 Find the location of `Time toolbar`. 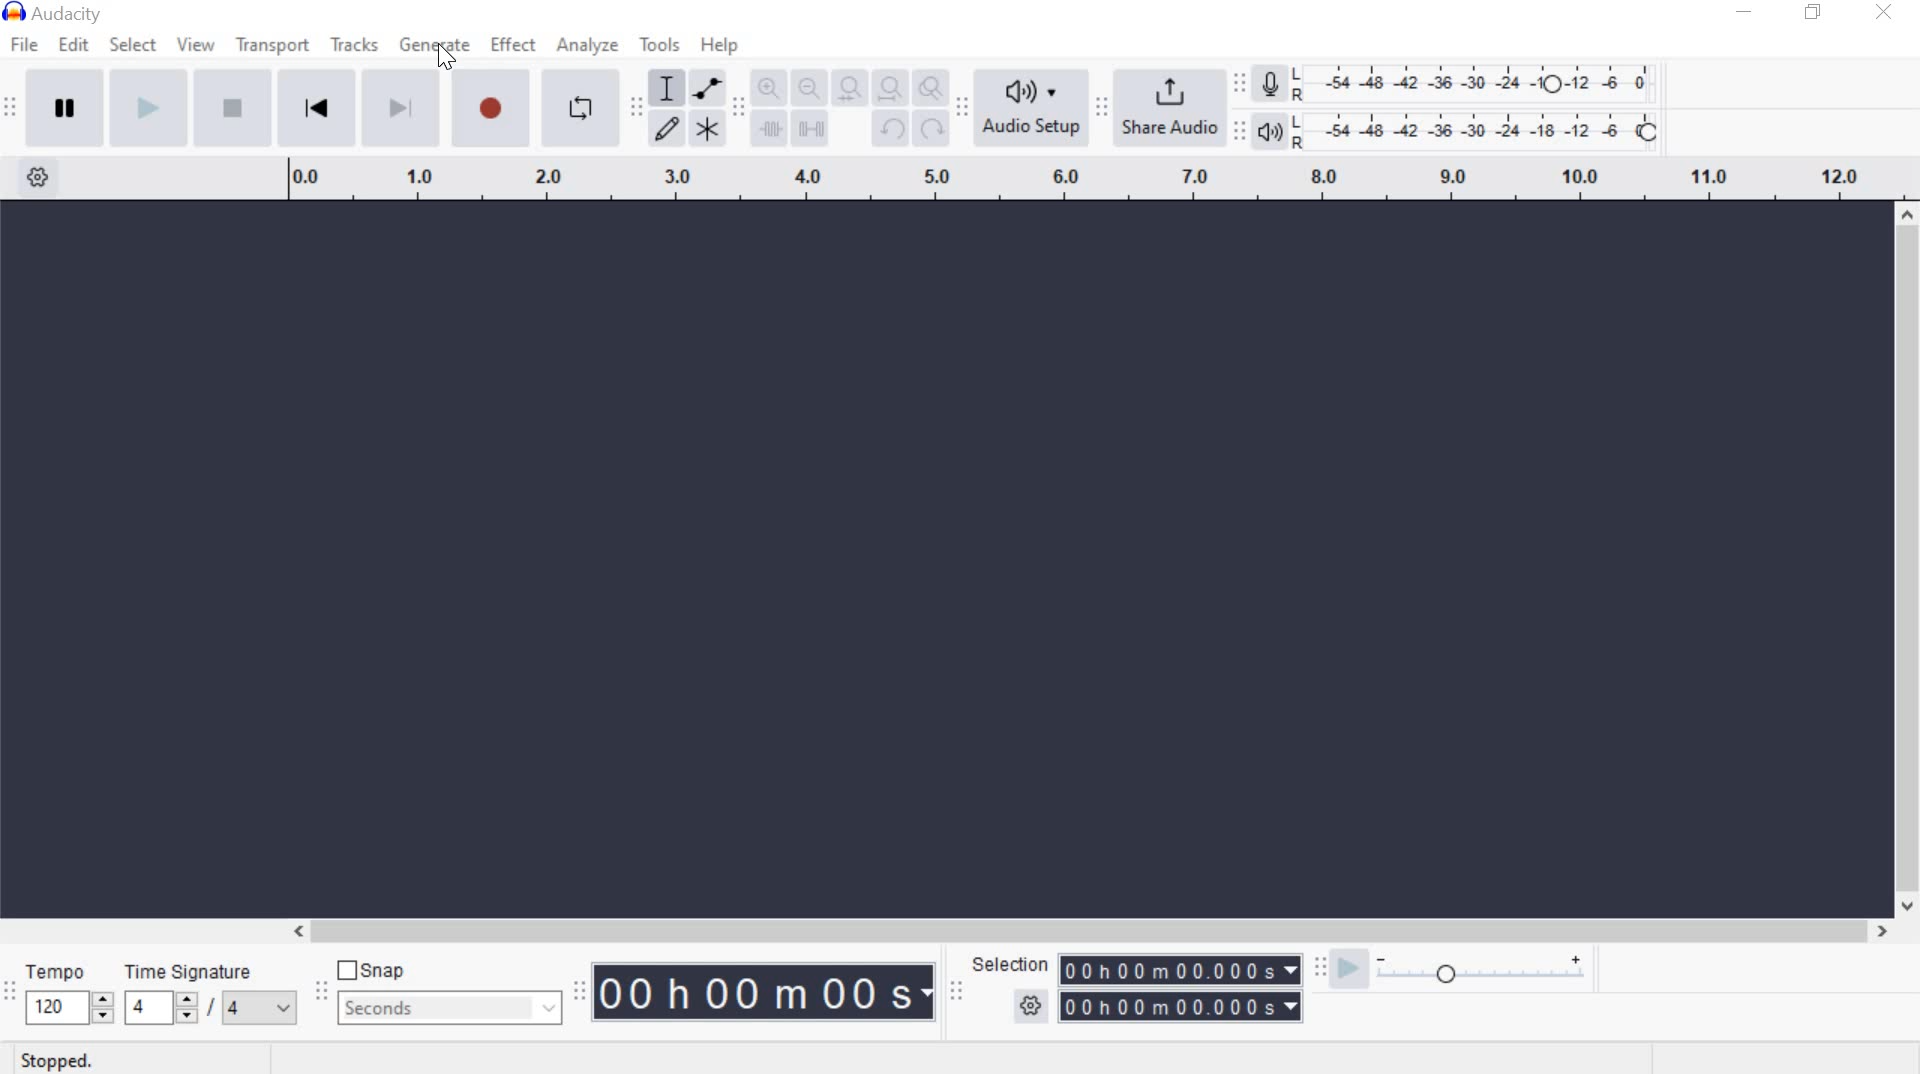

Time toolbar is located at coordinates (578, 993).